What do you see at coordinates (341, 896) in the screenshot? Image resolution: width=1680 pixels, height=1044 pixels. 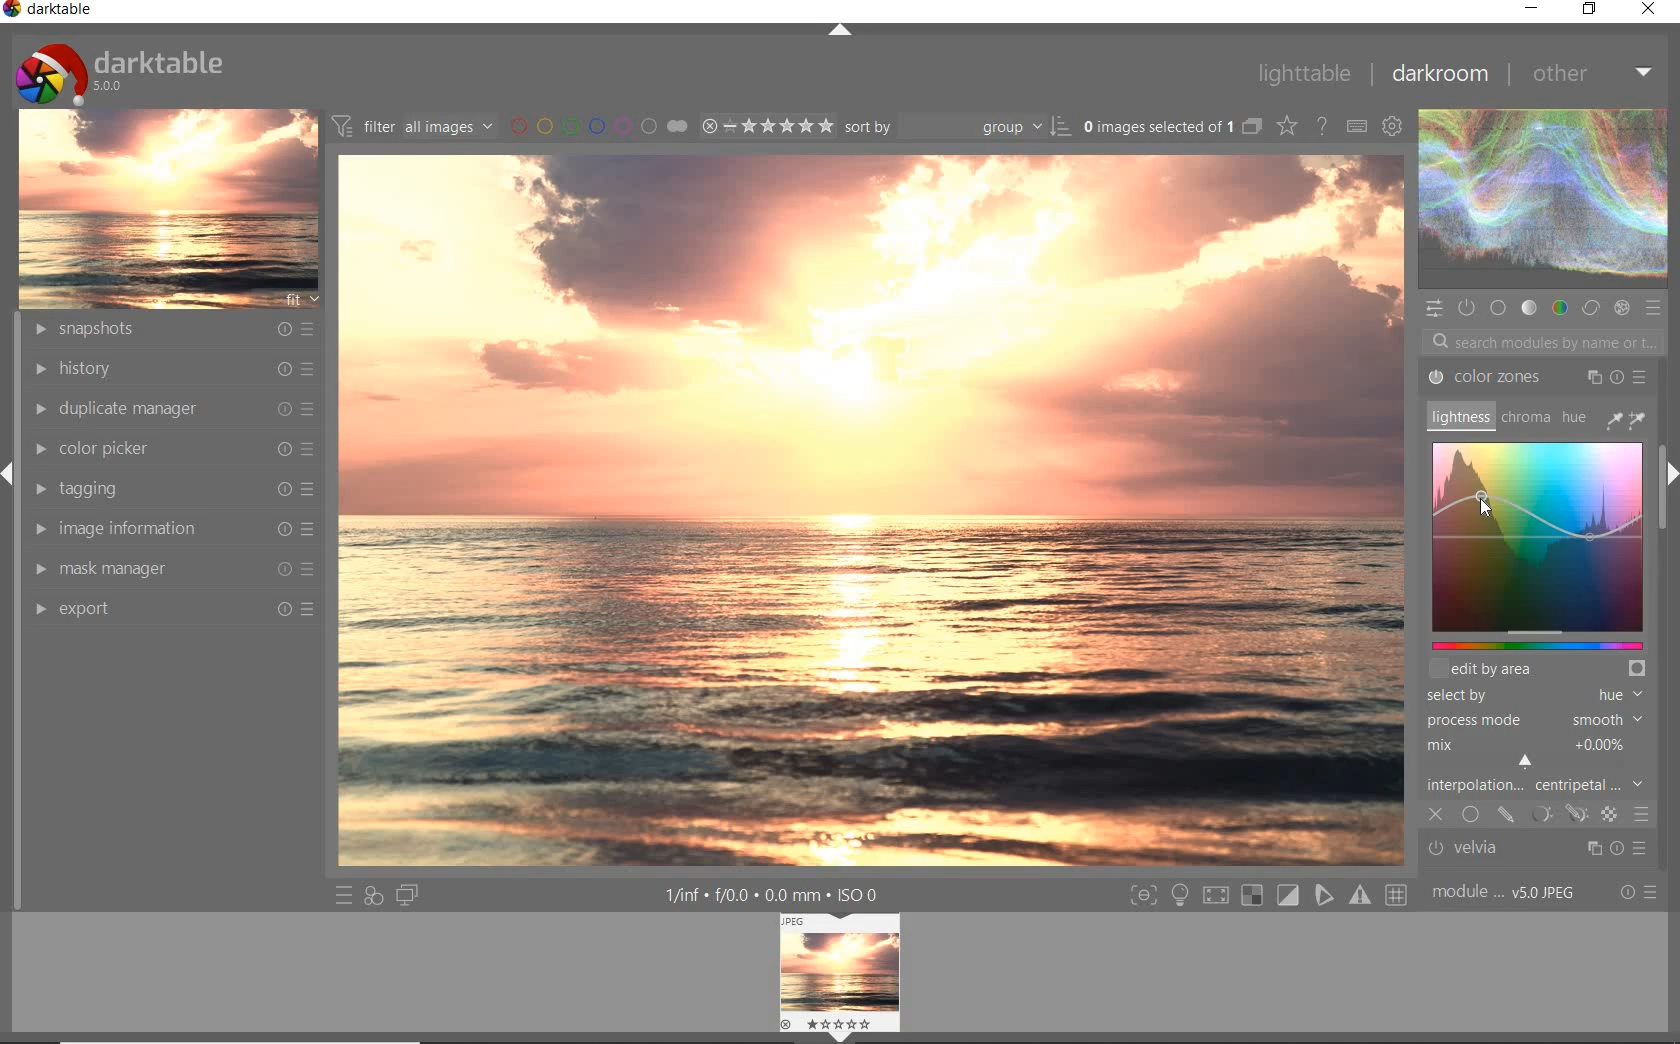 I see `QUICK ACCESS TO PRESET` at bounding box center [341, 896].